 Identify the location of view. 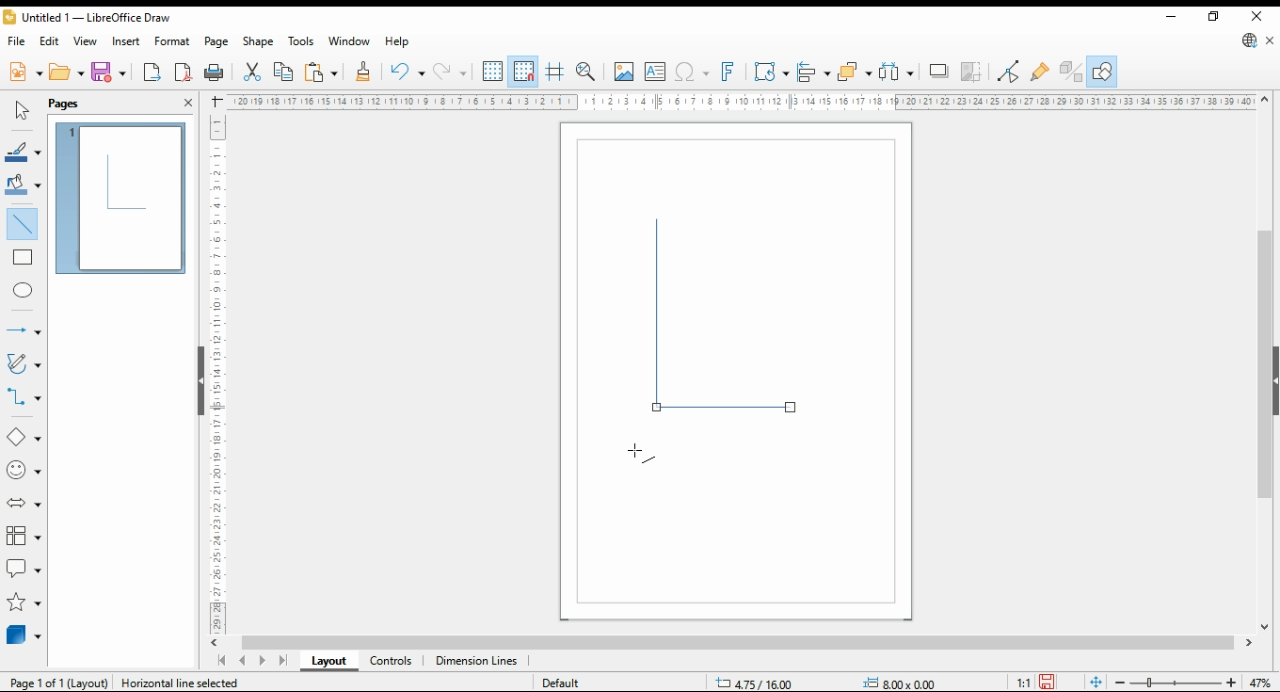
(86, 42).